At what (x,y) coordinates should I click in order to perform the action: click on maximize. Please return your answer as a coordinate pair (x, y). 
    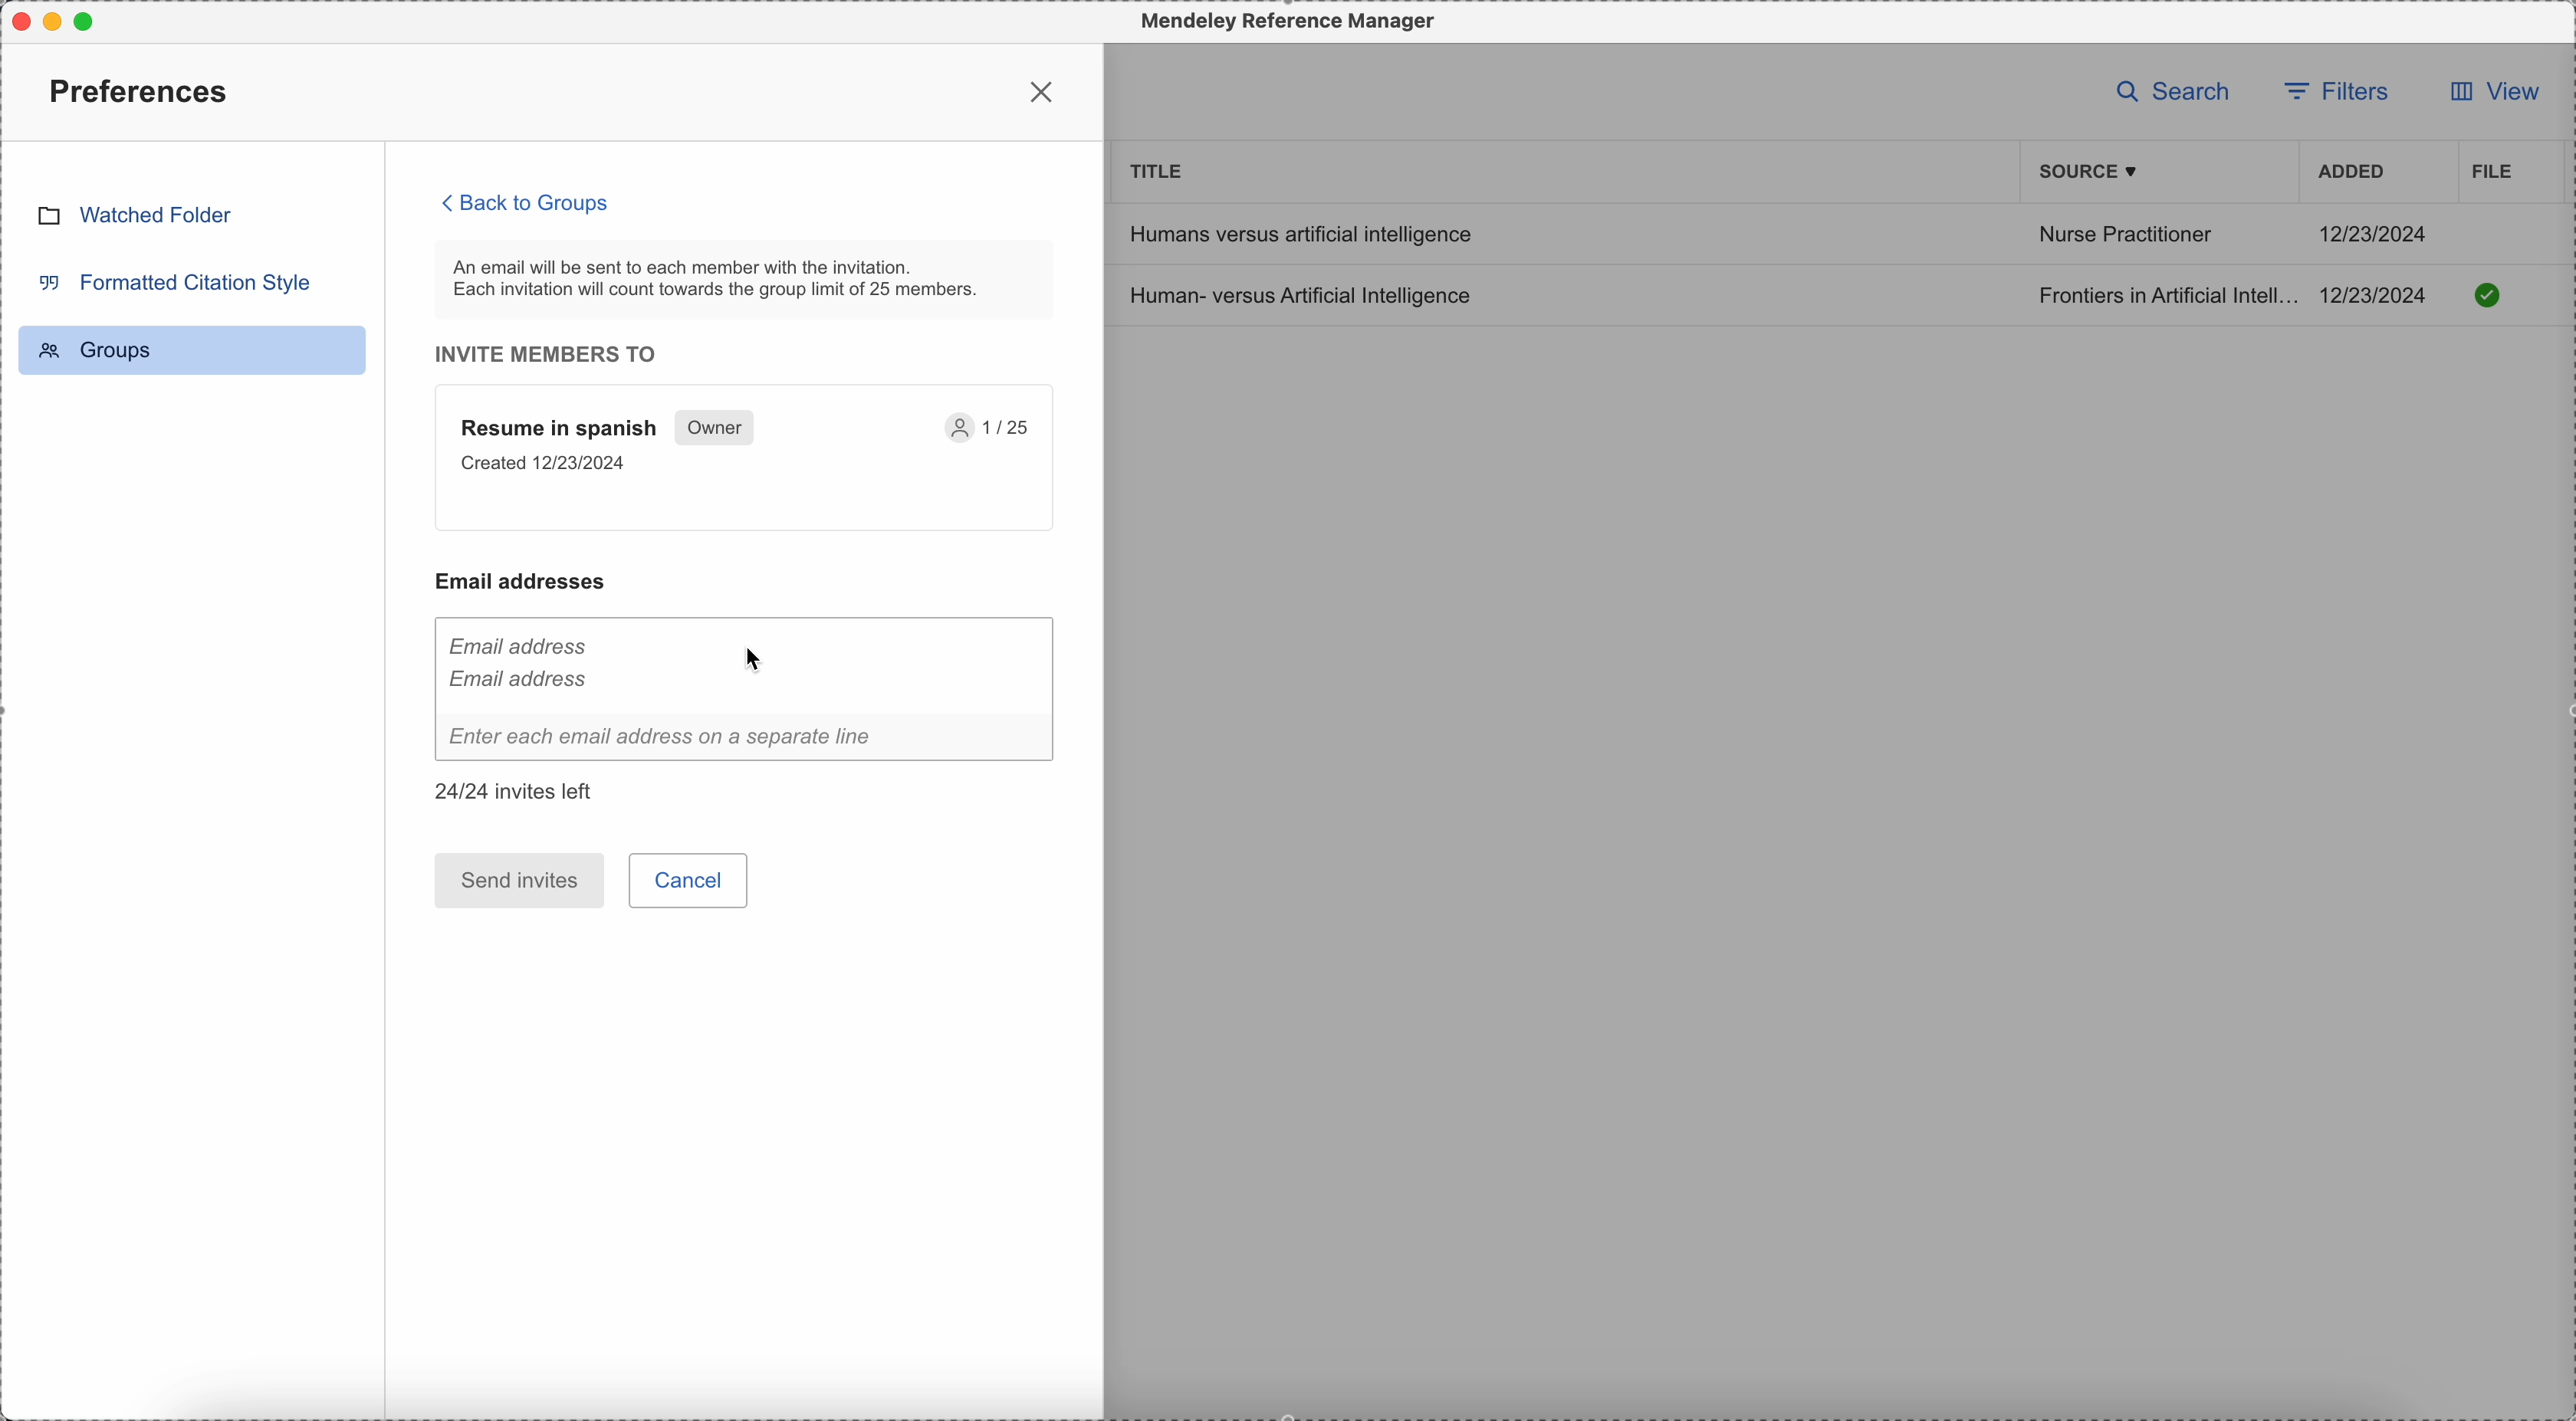
    Looking at the image, I should click on (92, 20).